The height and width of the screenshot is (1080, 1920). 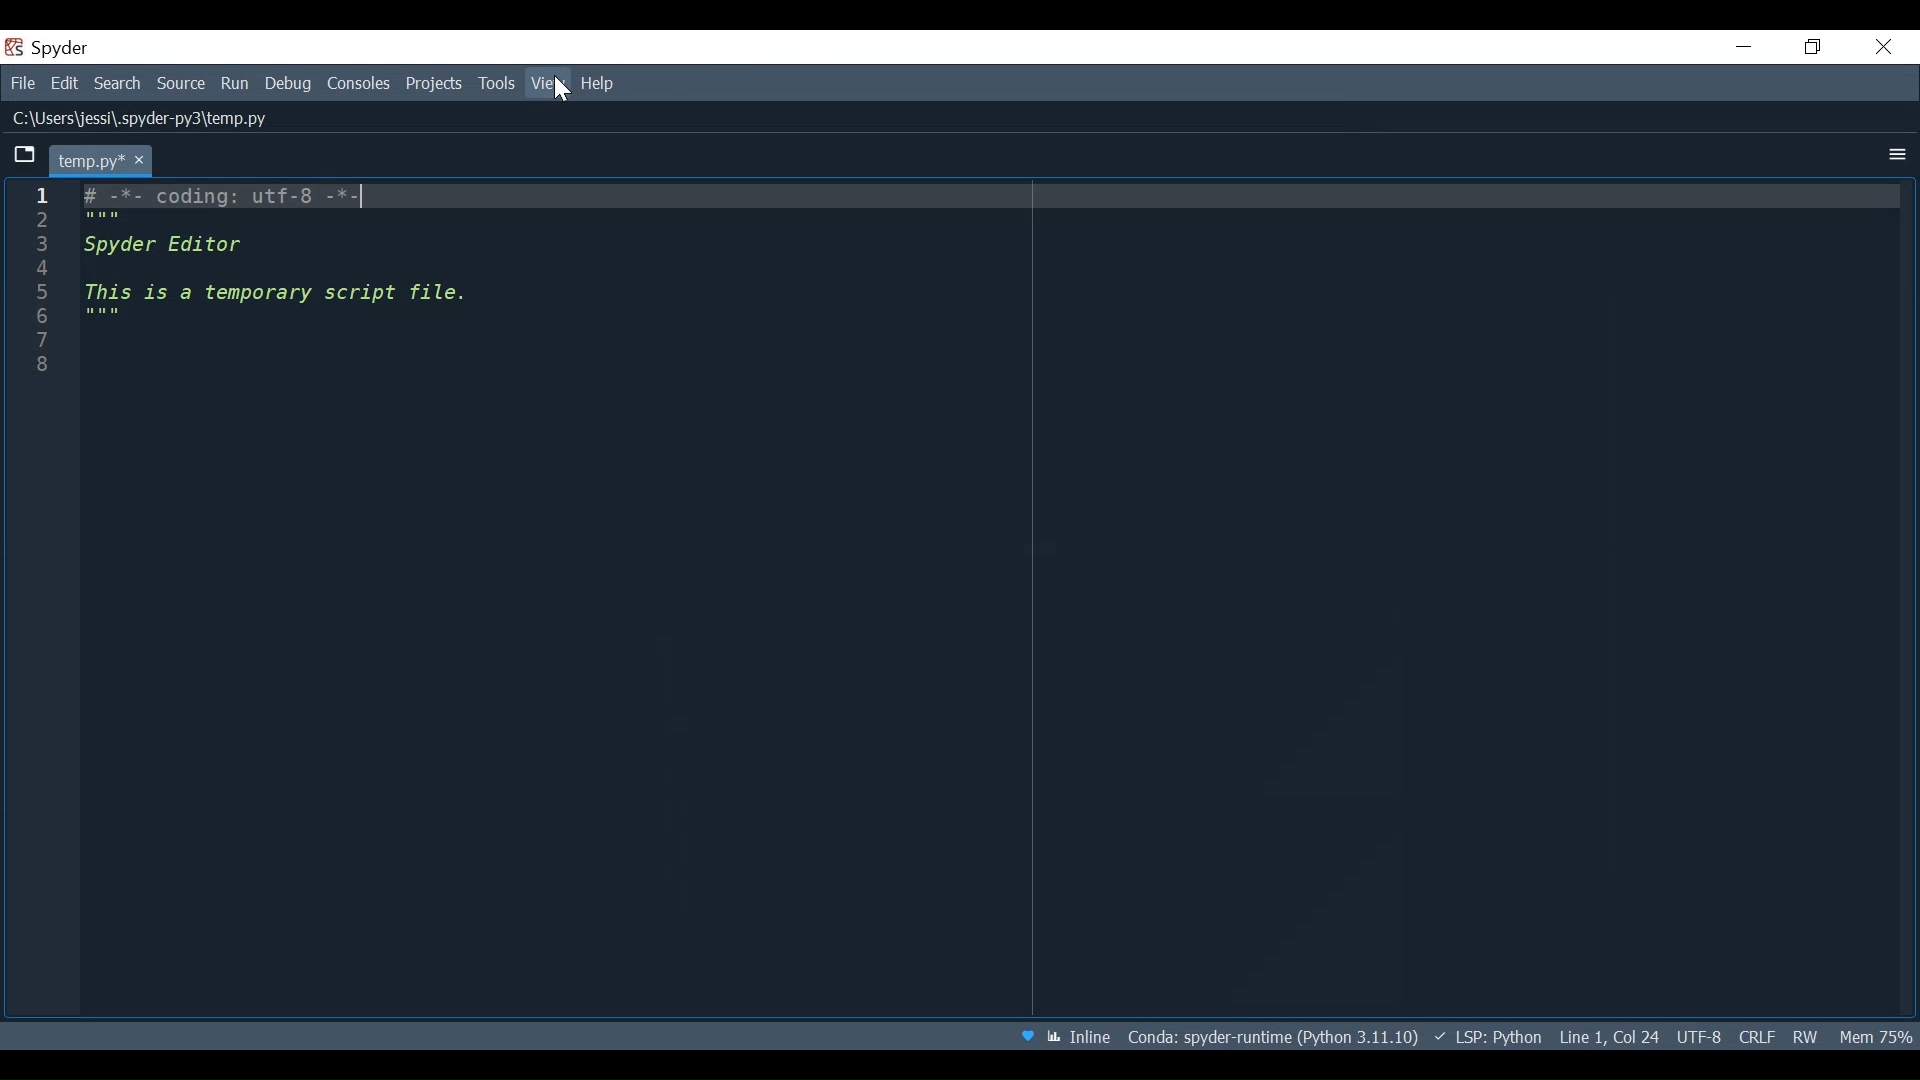 What do you see at coordinates (561, 89) in the screenshot?
I see `Cursor ` at bounding box center [561, 89].